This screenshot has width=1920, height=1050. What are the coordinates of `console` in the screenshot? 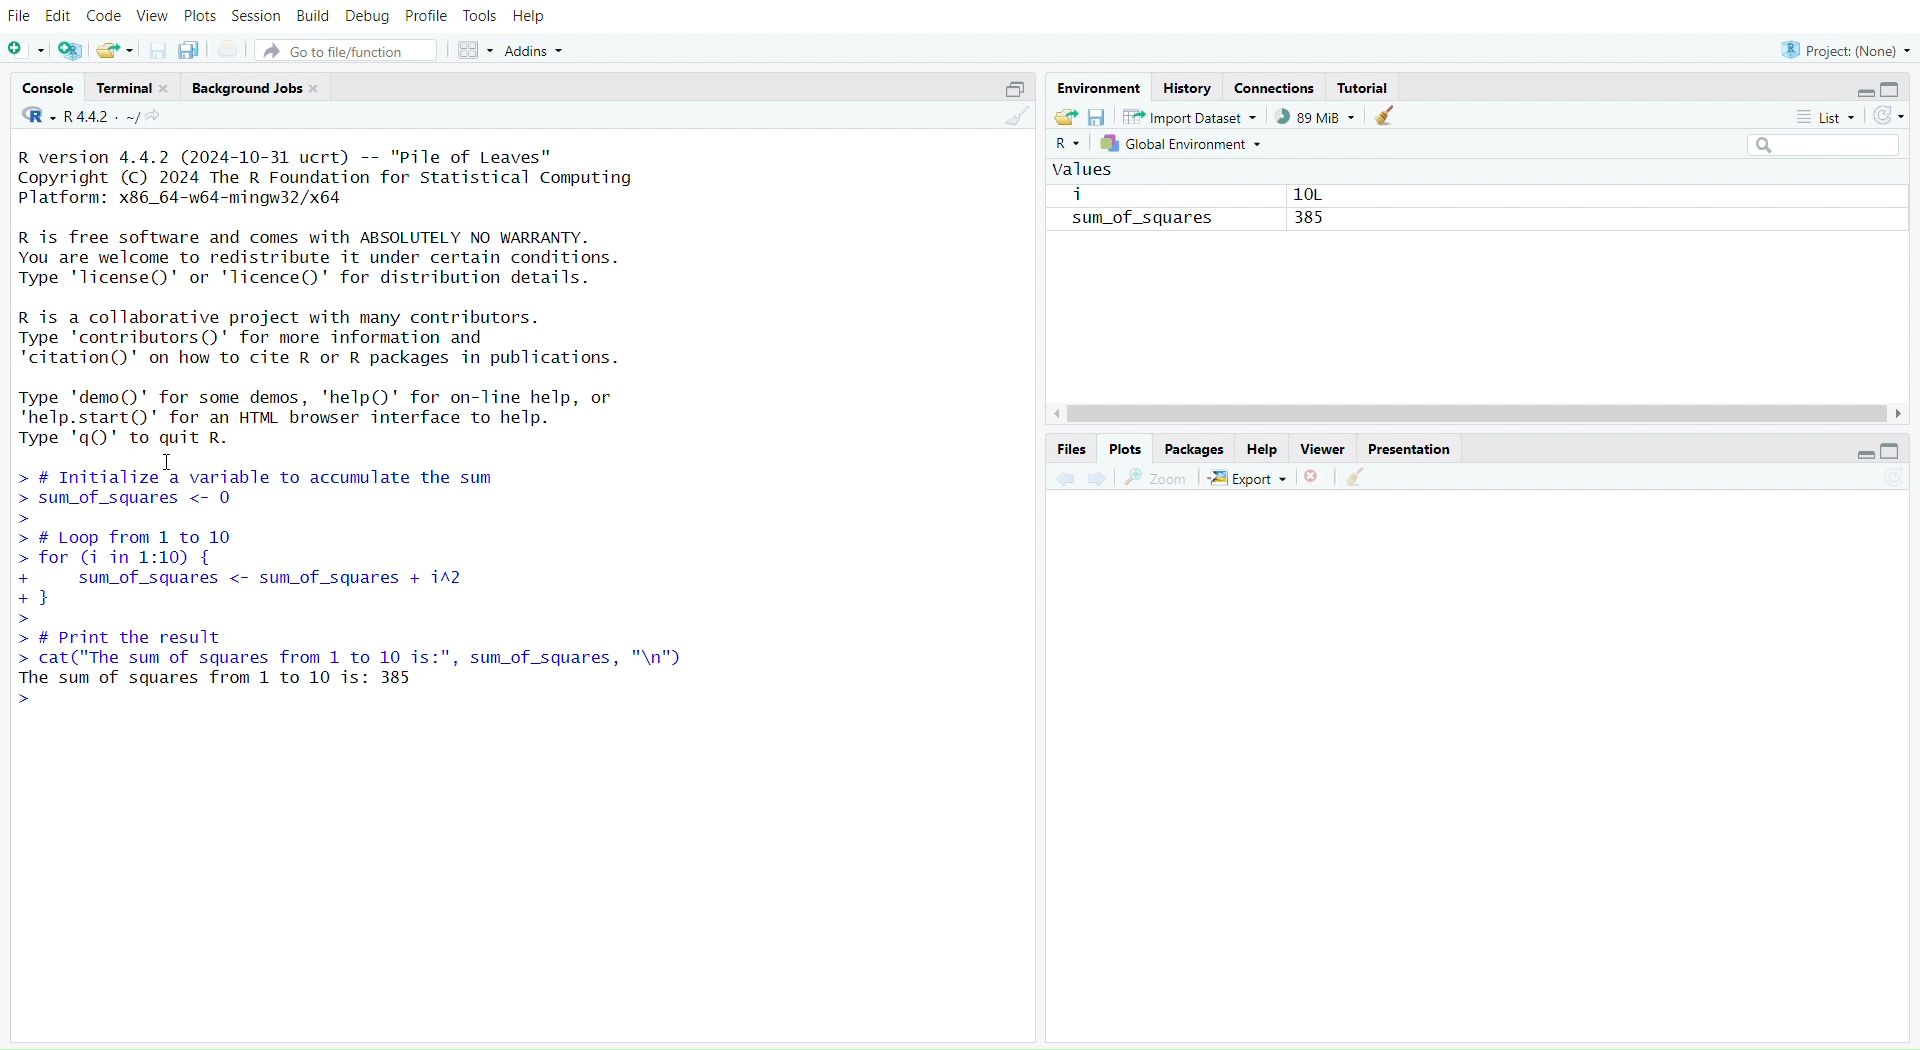 It's located at (47, 86).